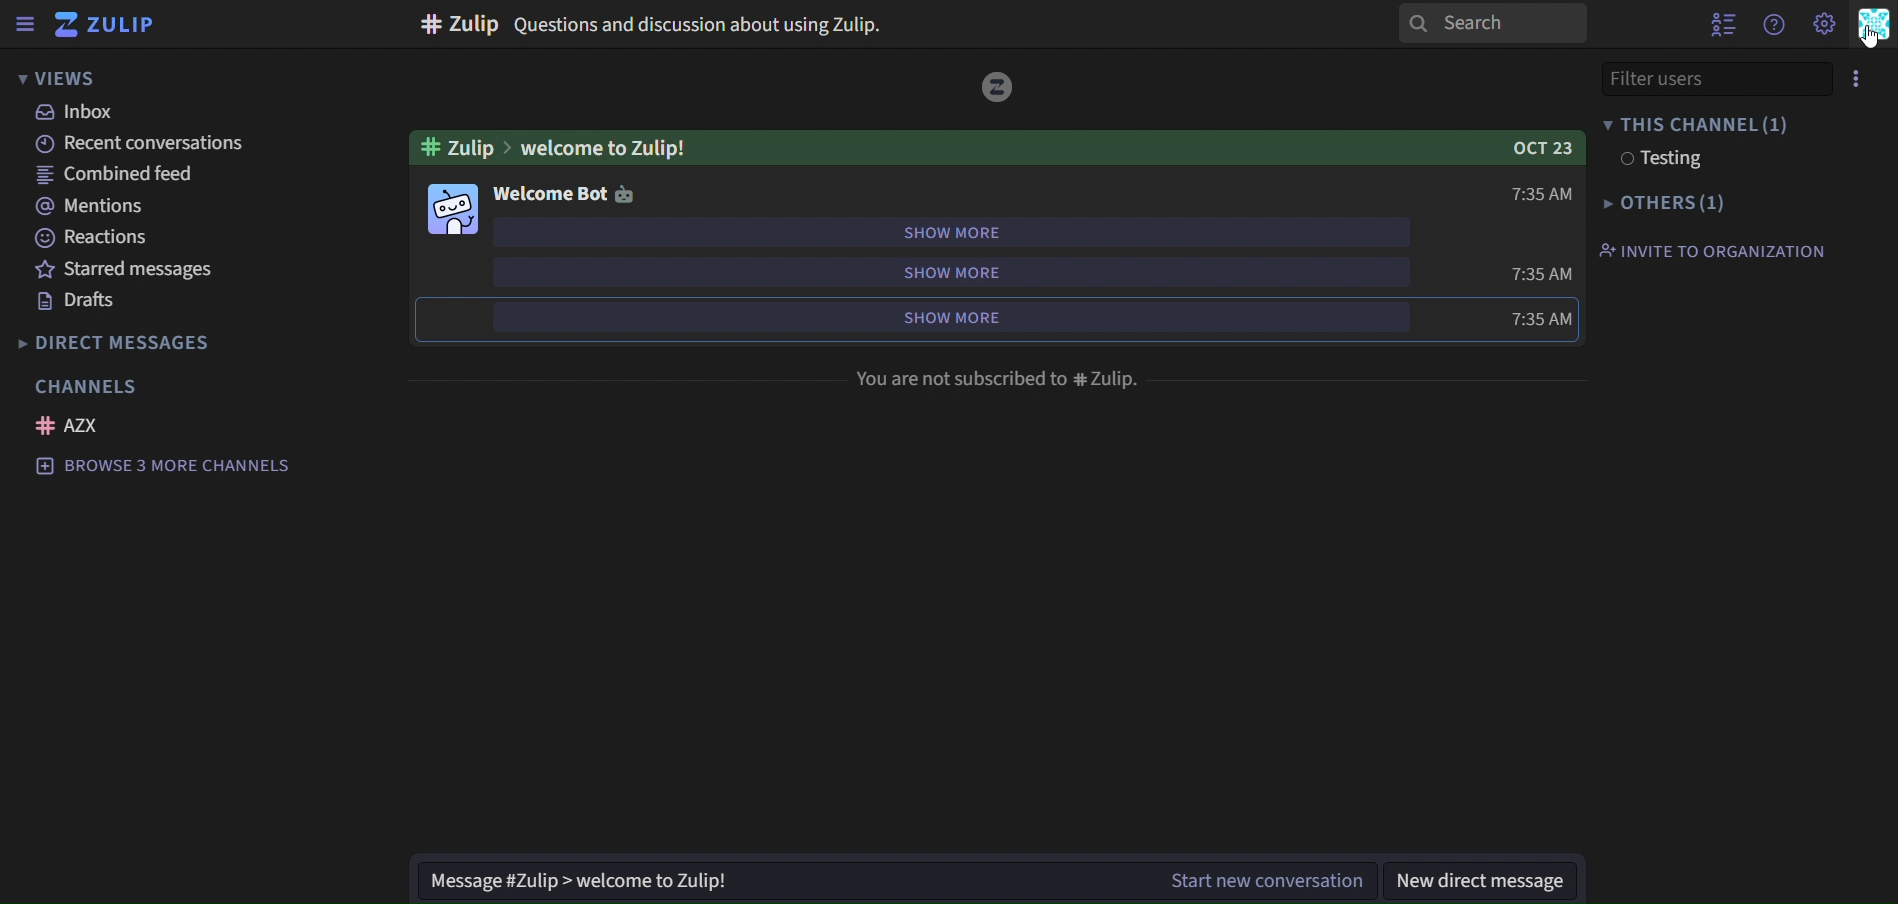 This screenshot has width=1898, height=904. I want to click on main menu, so click(1825, 24).